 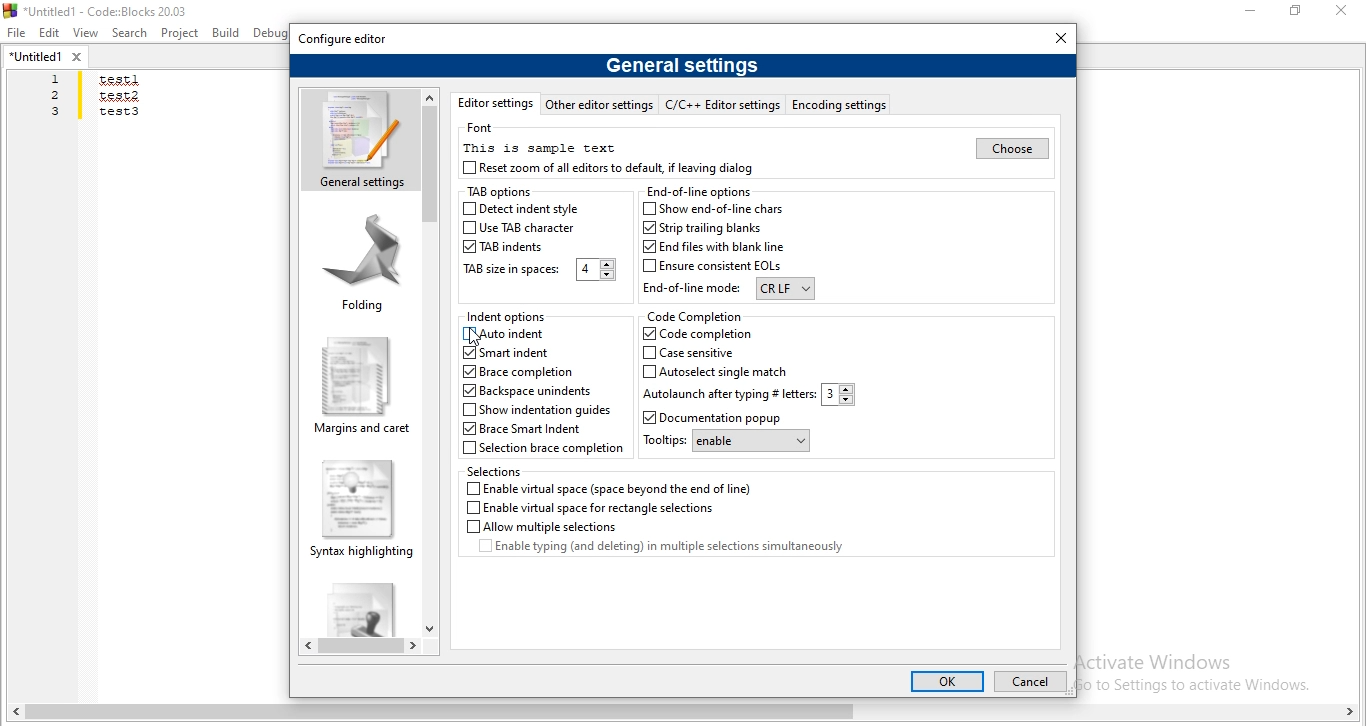 What do you see at coordinates (749, 395) in the screenshot?
I see `Autolaunch after typing #letters: 3` at bounding box center [749, 395].